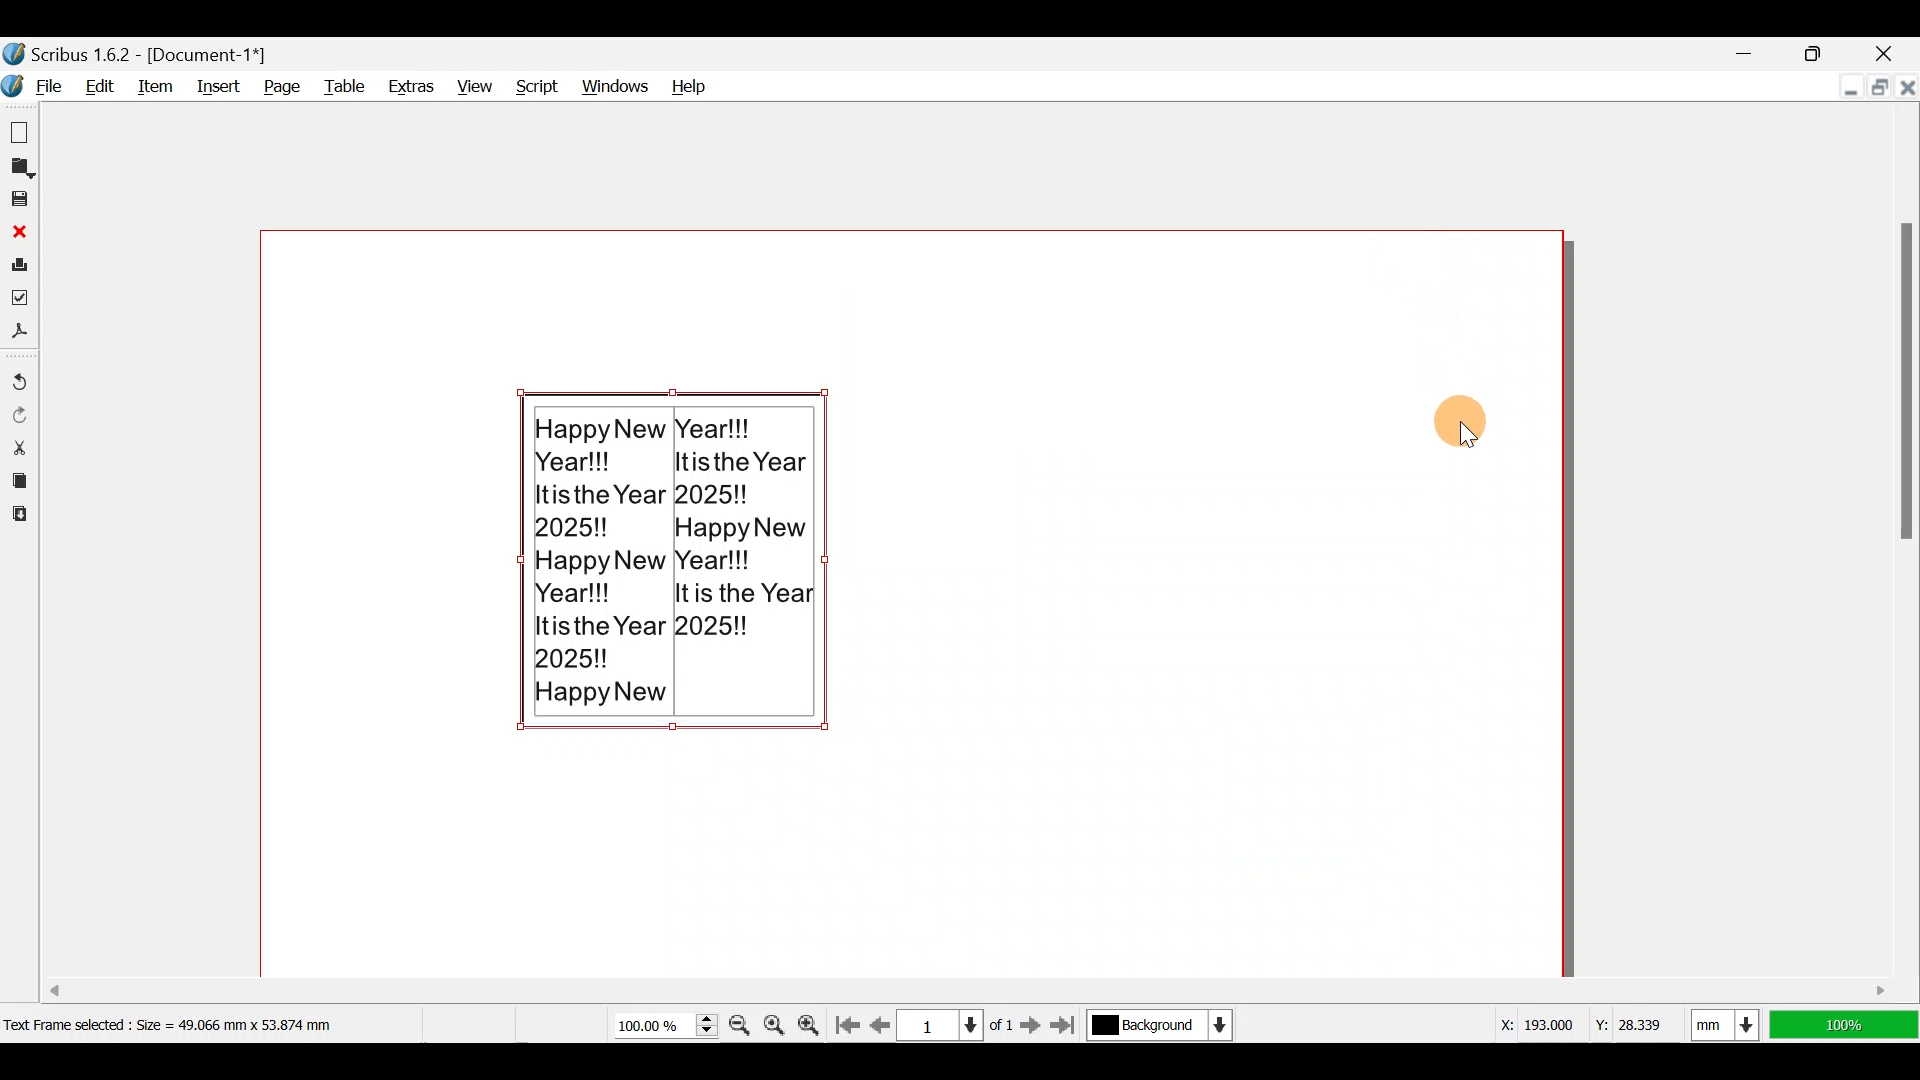 Image resolution: width=1920 pixels, height=1080 pixels. Describe the element at coordinates (196, 1024) in the screenshot. I see `Dimension of selected text frame` at that location.